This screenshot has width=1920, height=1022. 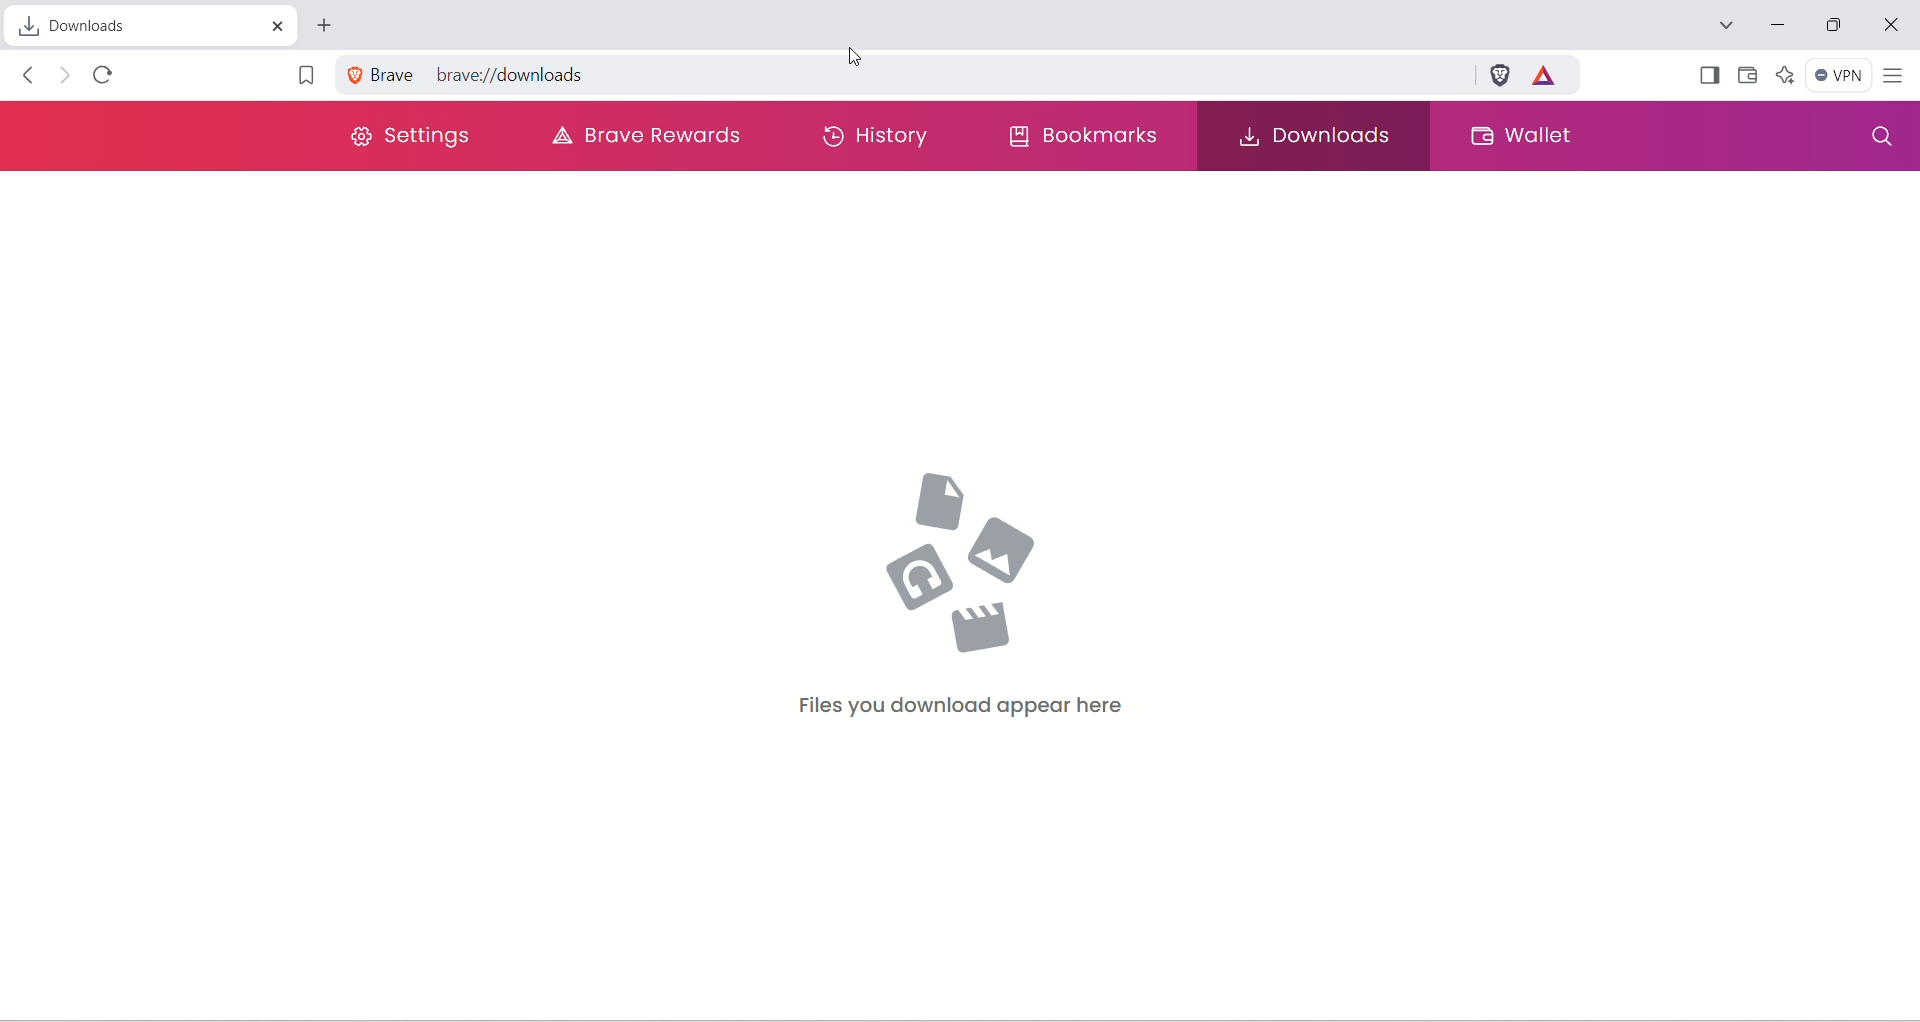 What do you see at coordinates (62, 74) in the screenshot?
I see `click to go forward, hold to see history` at bounding box center [62, 74].